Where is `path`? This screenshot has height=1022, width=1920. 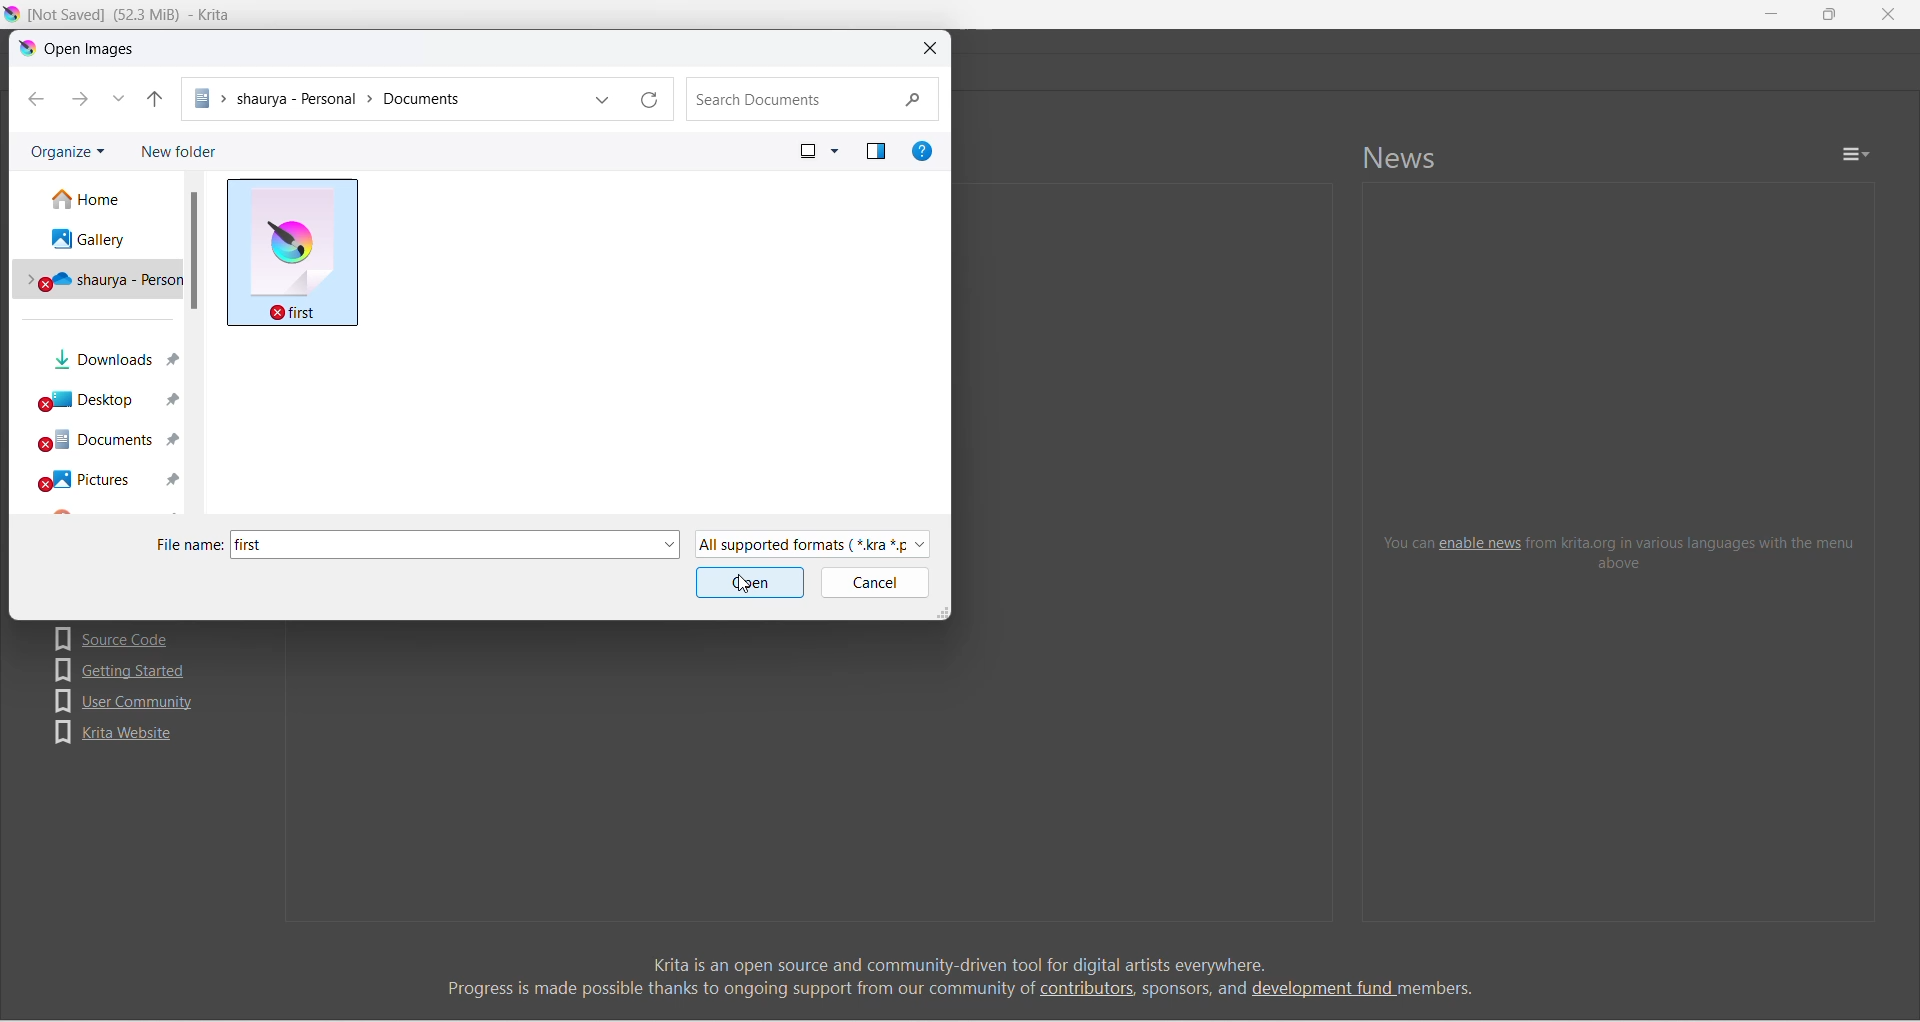 path is located at coordinates (383, 99).